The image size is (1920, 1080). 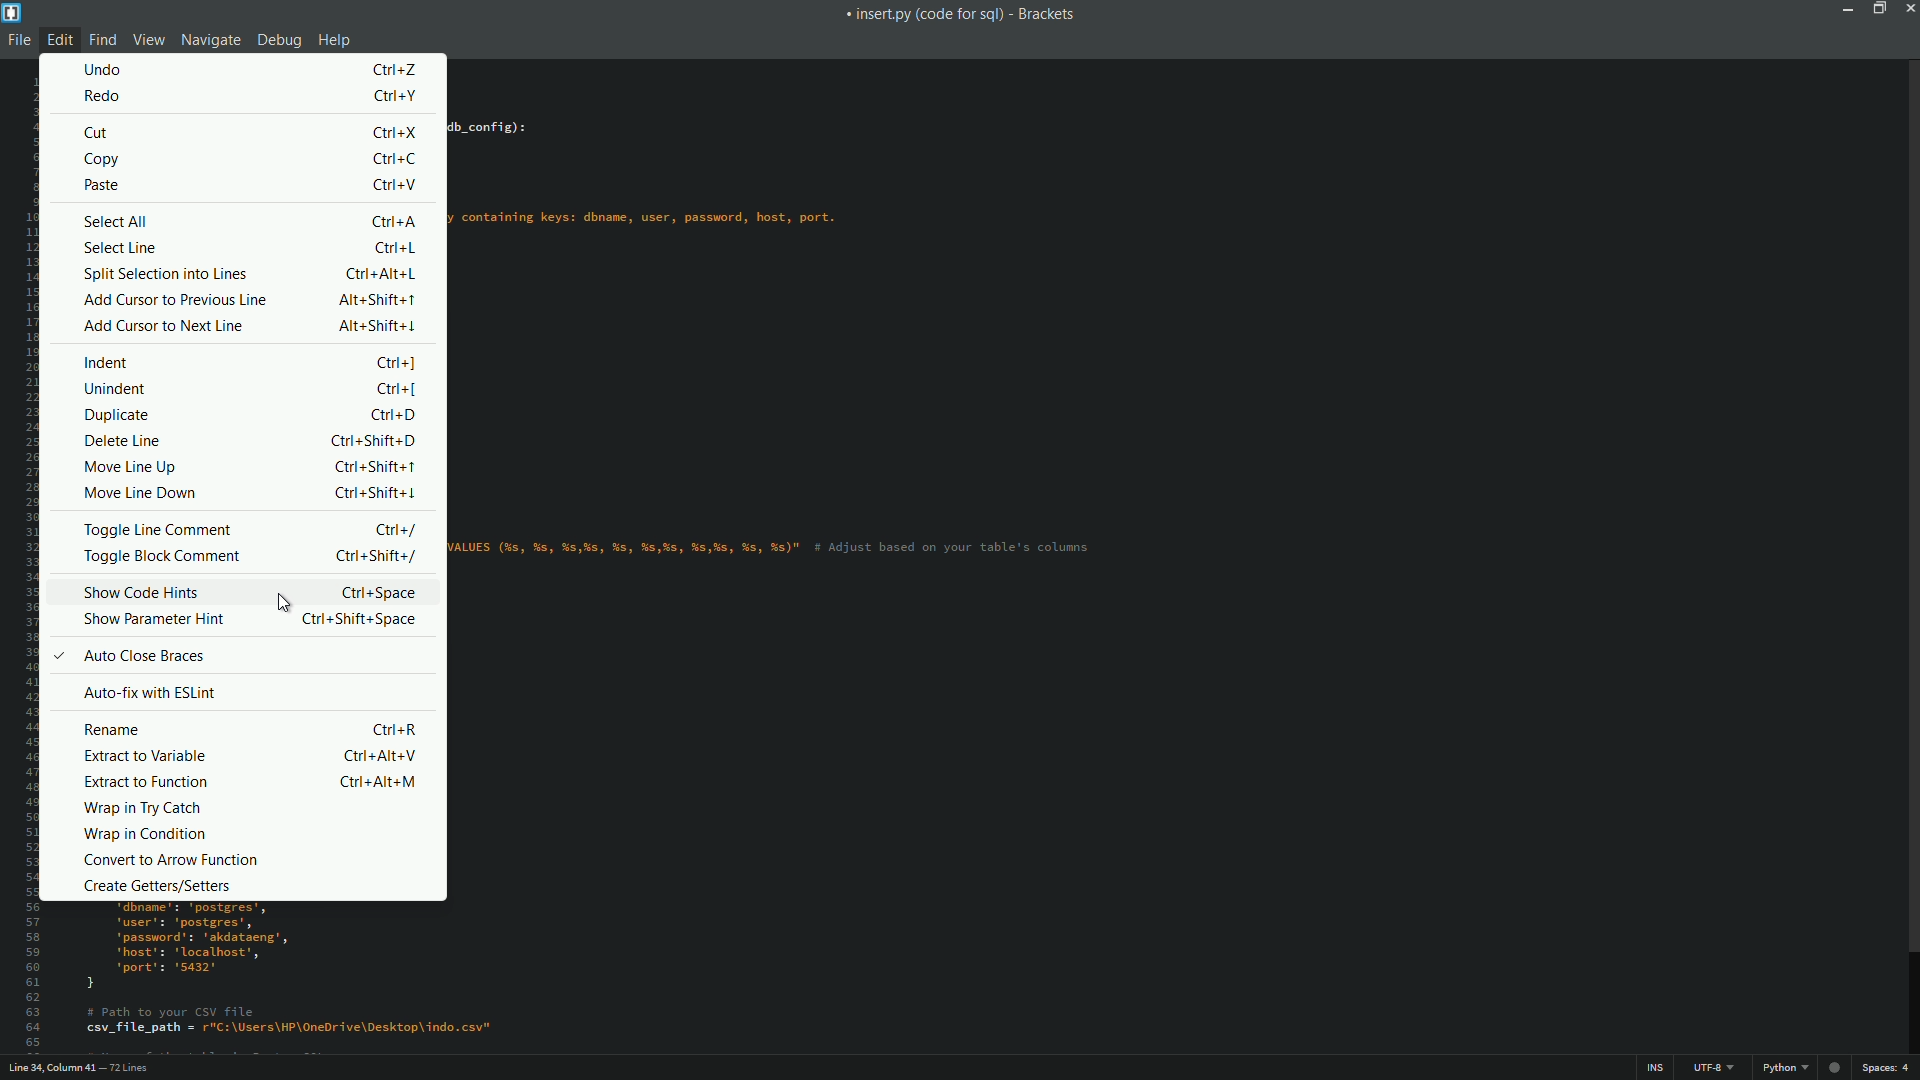 What do you see at coordinates (1657, 1069) in the screenshot?
I see `ins` at bounding box center [1657, 1069].